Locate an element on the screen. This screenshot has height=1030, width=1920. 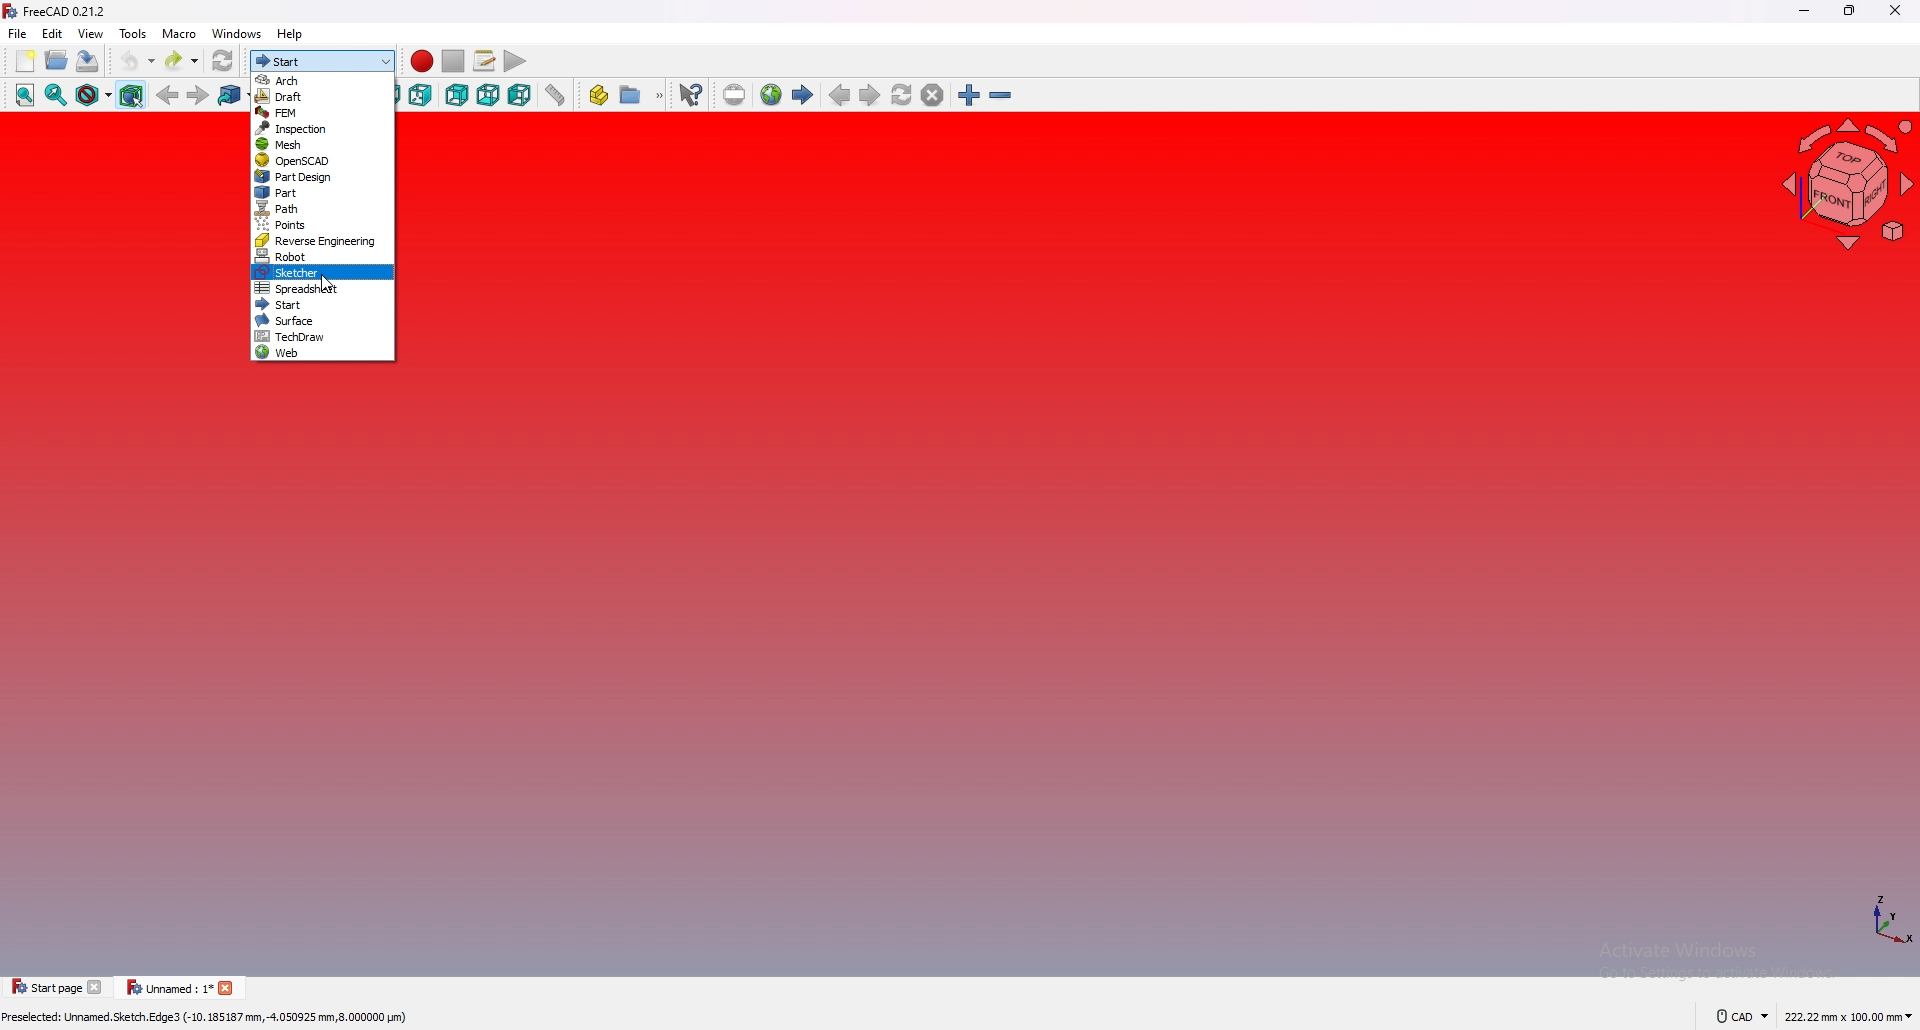
edit is located at coordinates (52, 33).